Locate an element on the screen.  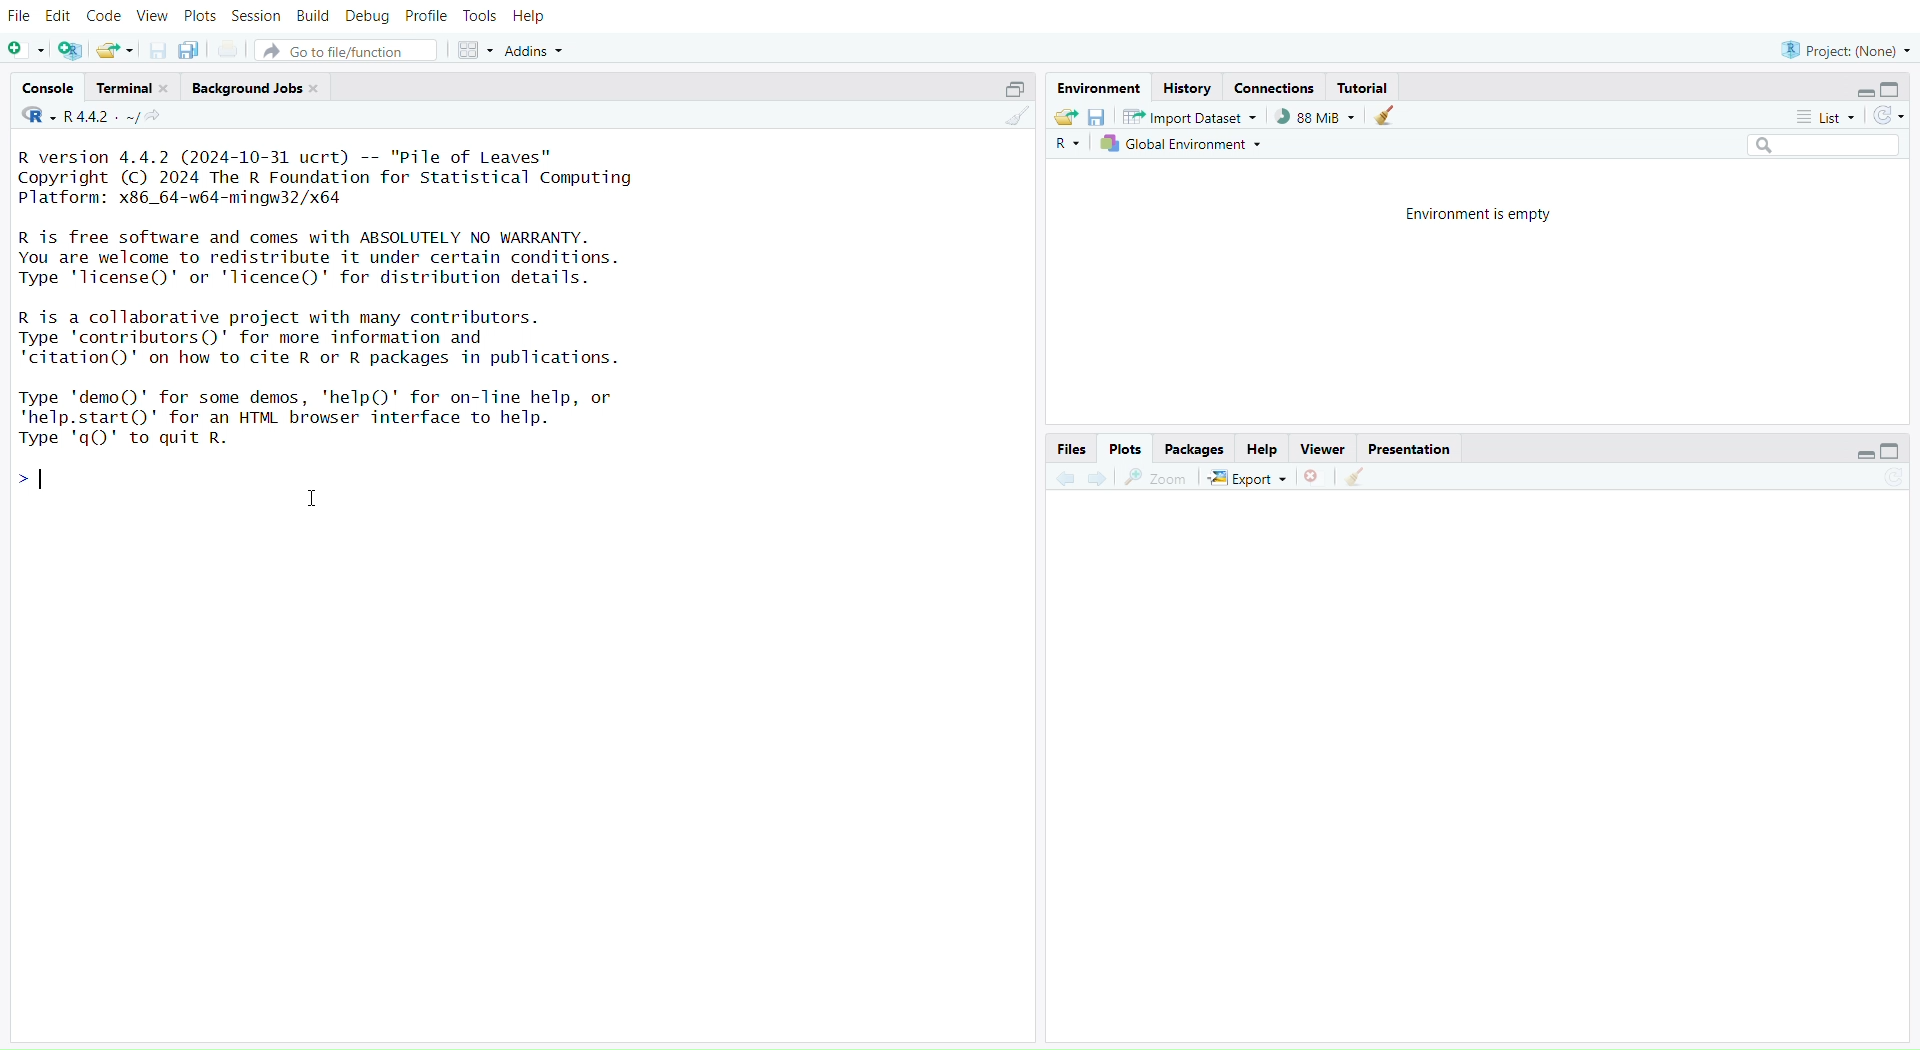
view is located at coordinates (152, 16).